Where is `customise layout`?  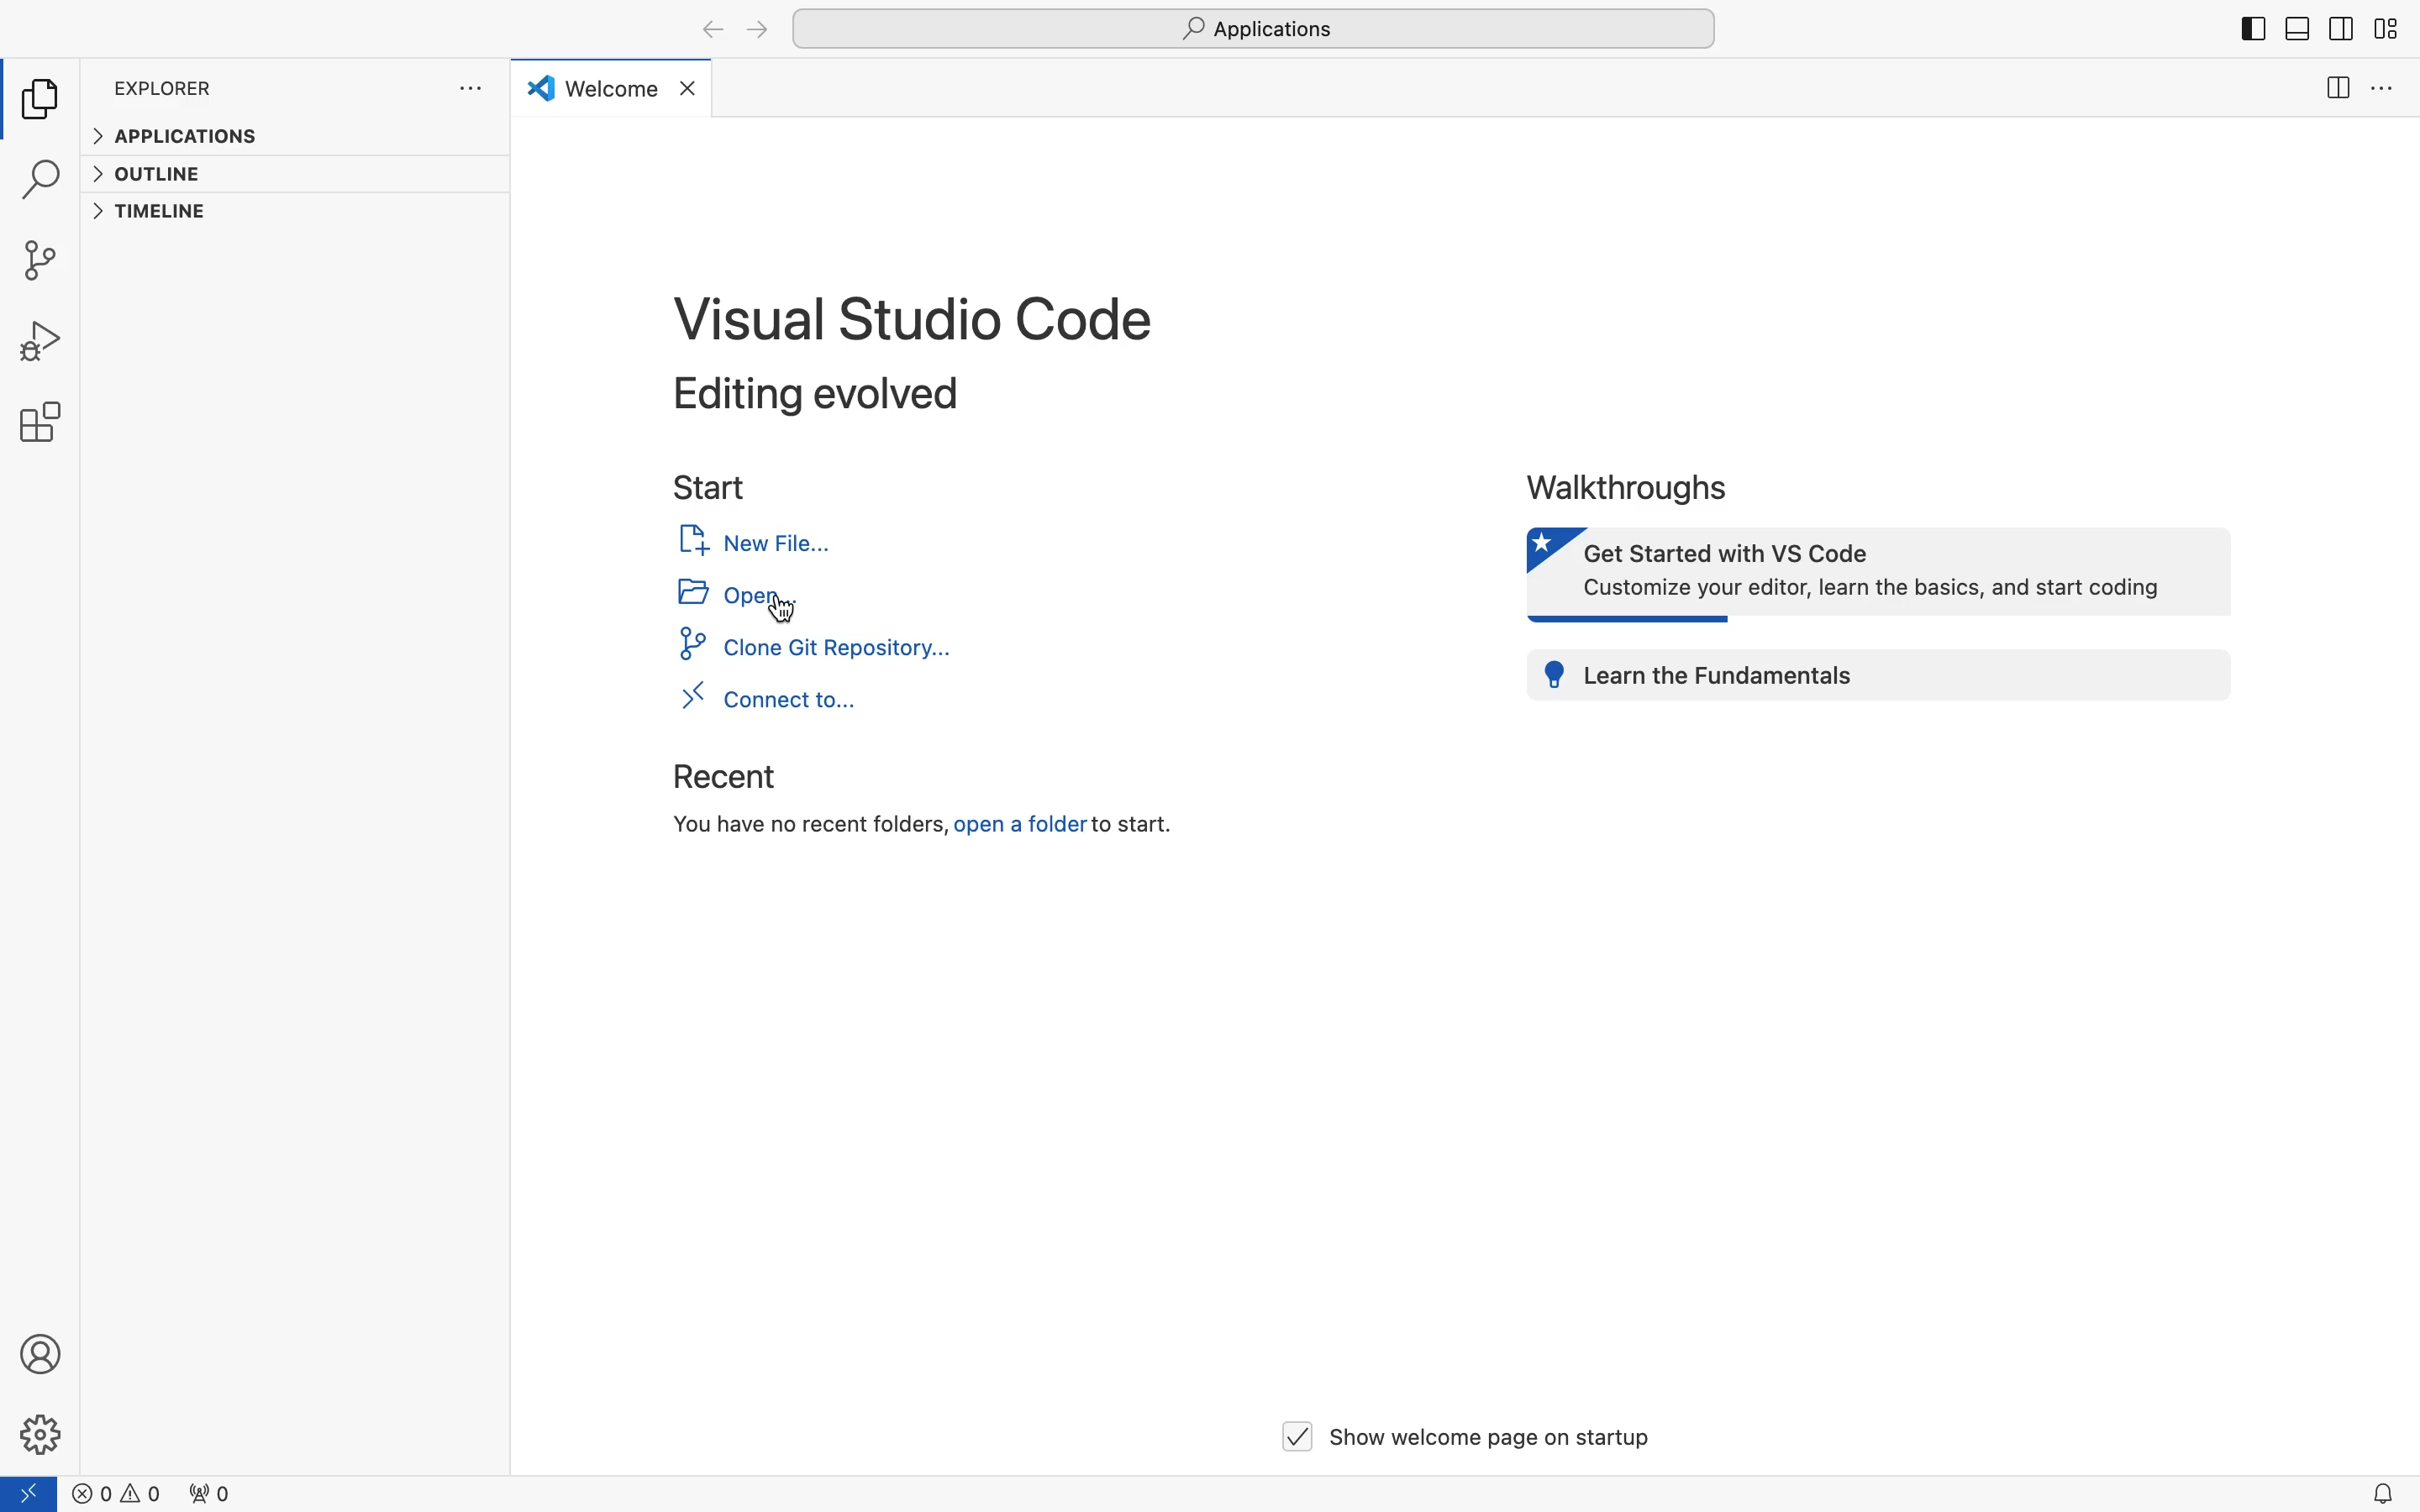
customise layout is located at coordinates (2384, 31).